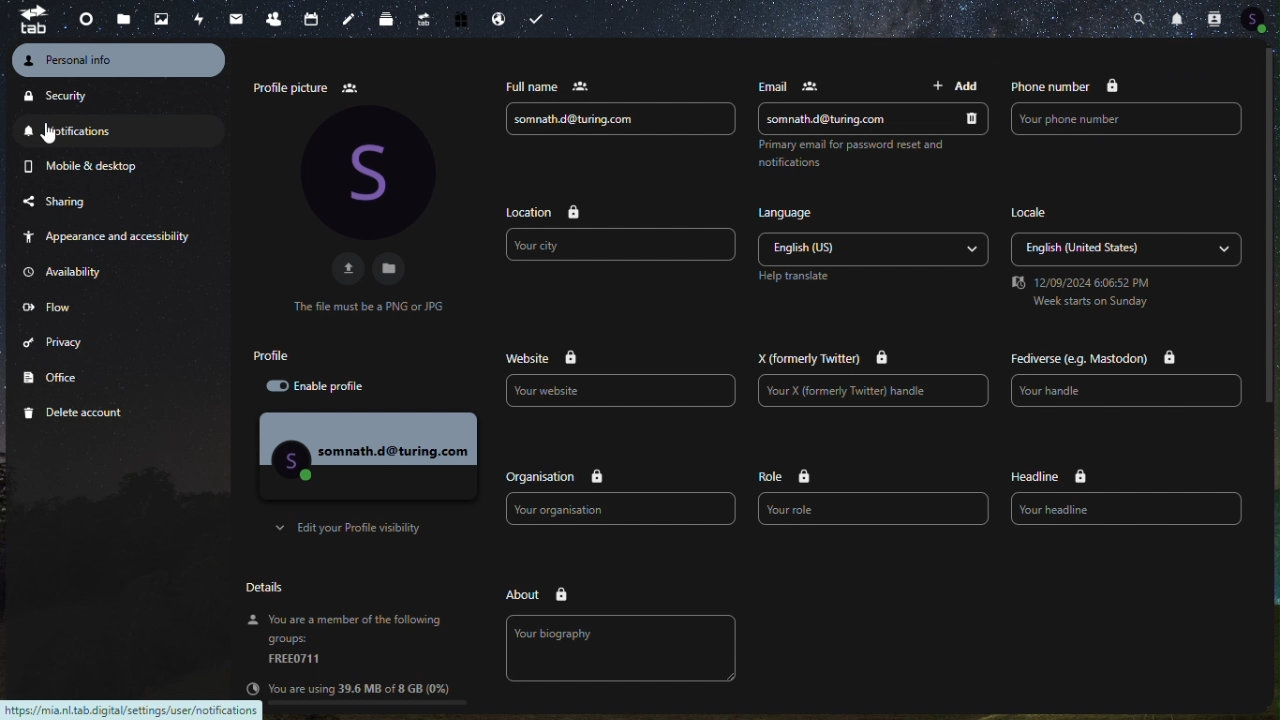 The width and height of the screenshot is (1280, 720). I want to click on file, so click(393, 268).